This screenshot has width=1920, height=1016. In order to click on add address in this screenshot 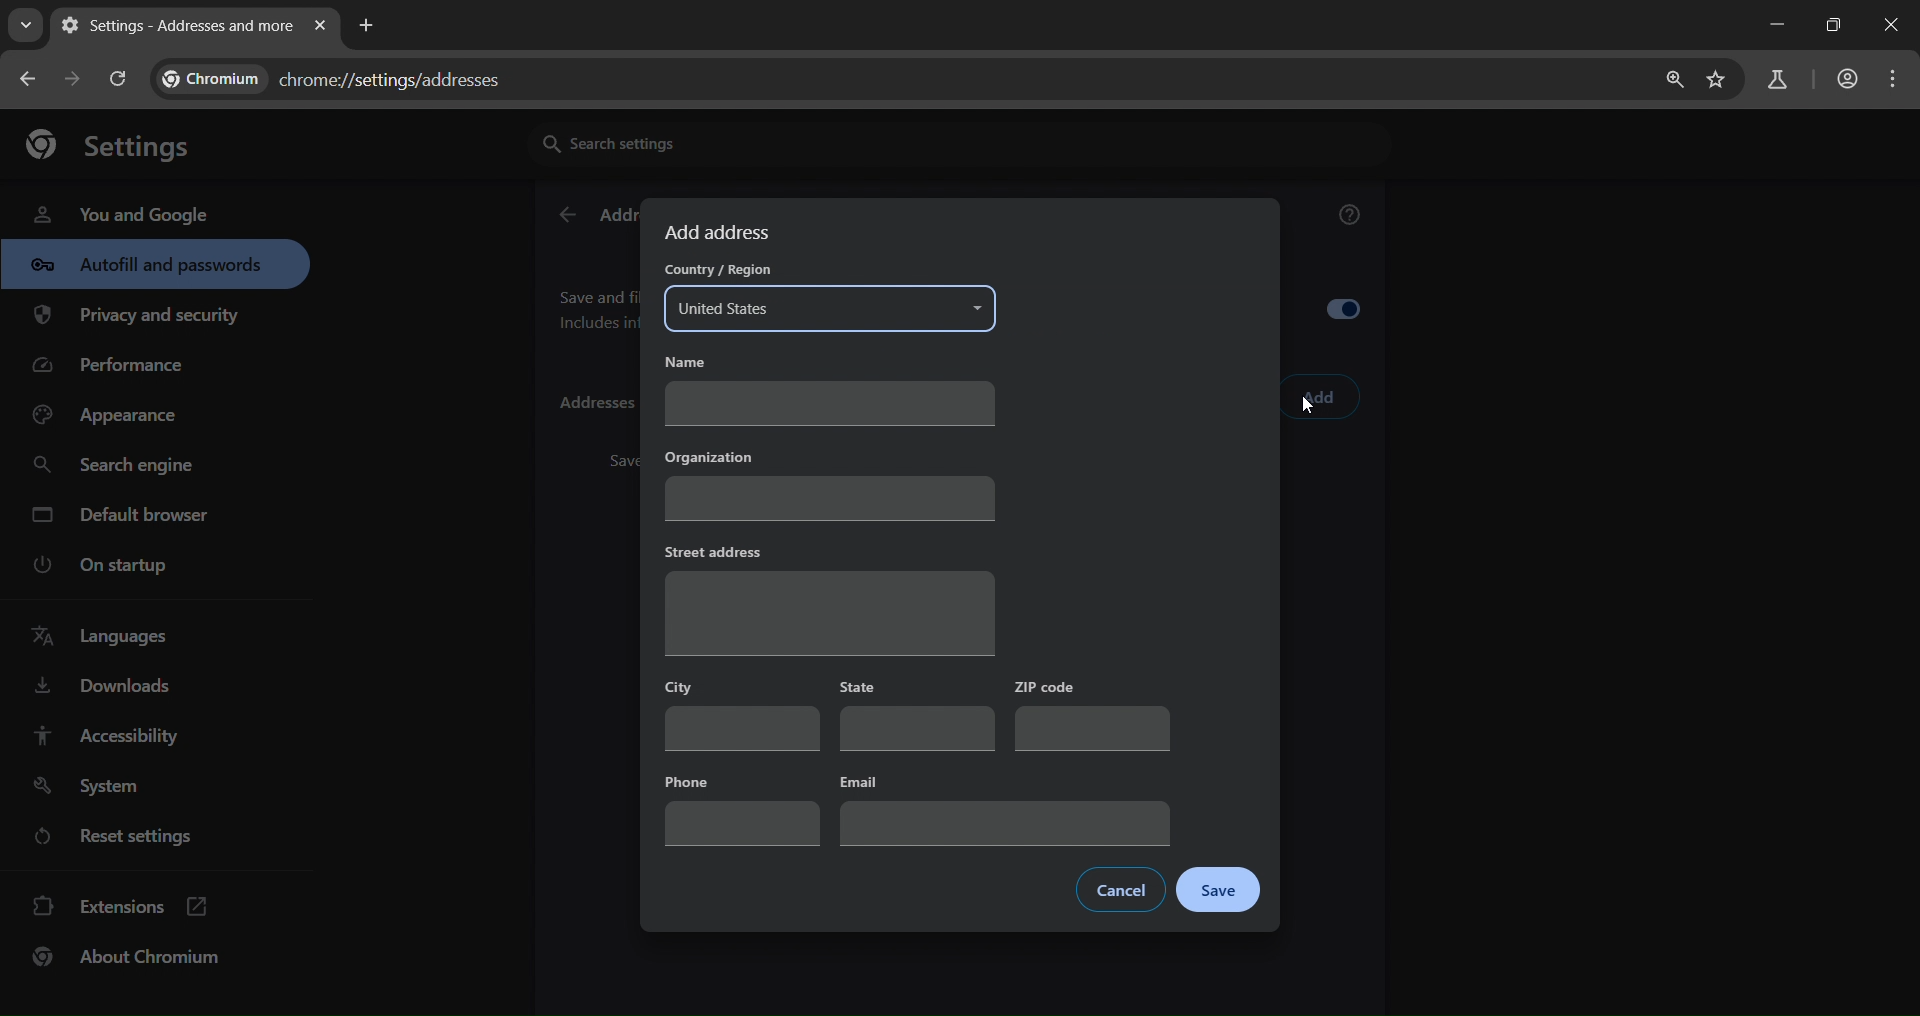, I will do `click(721, 232)`.